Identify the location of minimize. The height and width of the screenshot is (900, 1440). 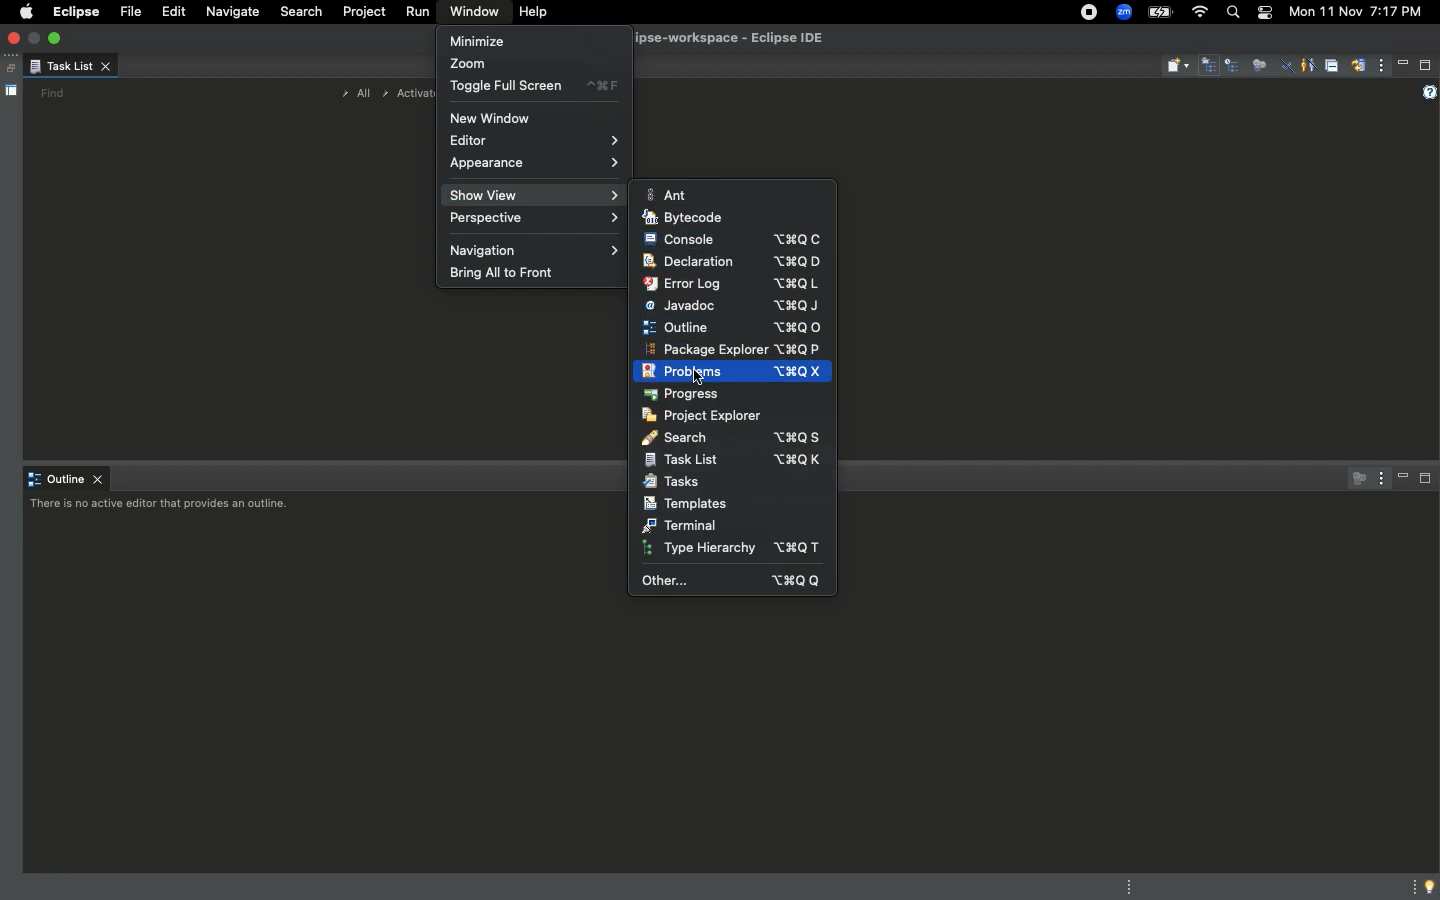
(36, 37).